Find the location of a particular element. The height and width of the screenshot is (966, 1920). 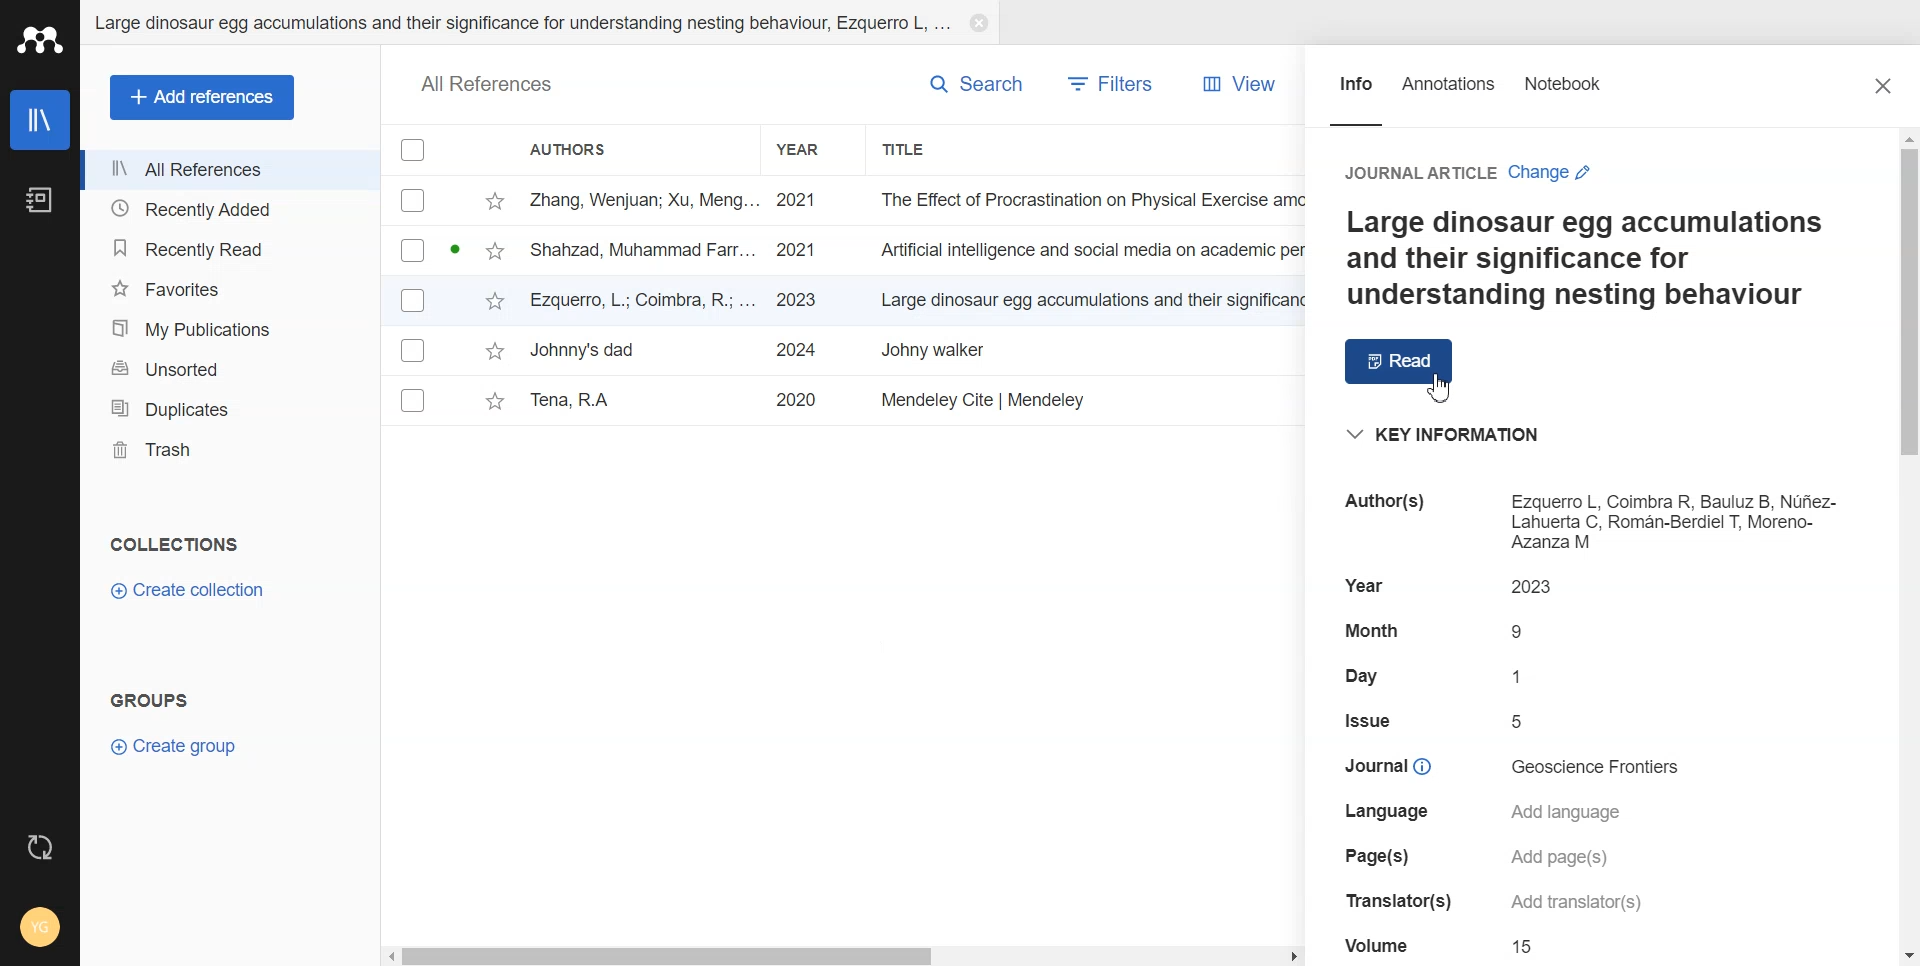

Duplicates is located at coordinates (227, 406).